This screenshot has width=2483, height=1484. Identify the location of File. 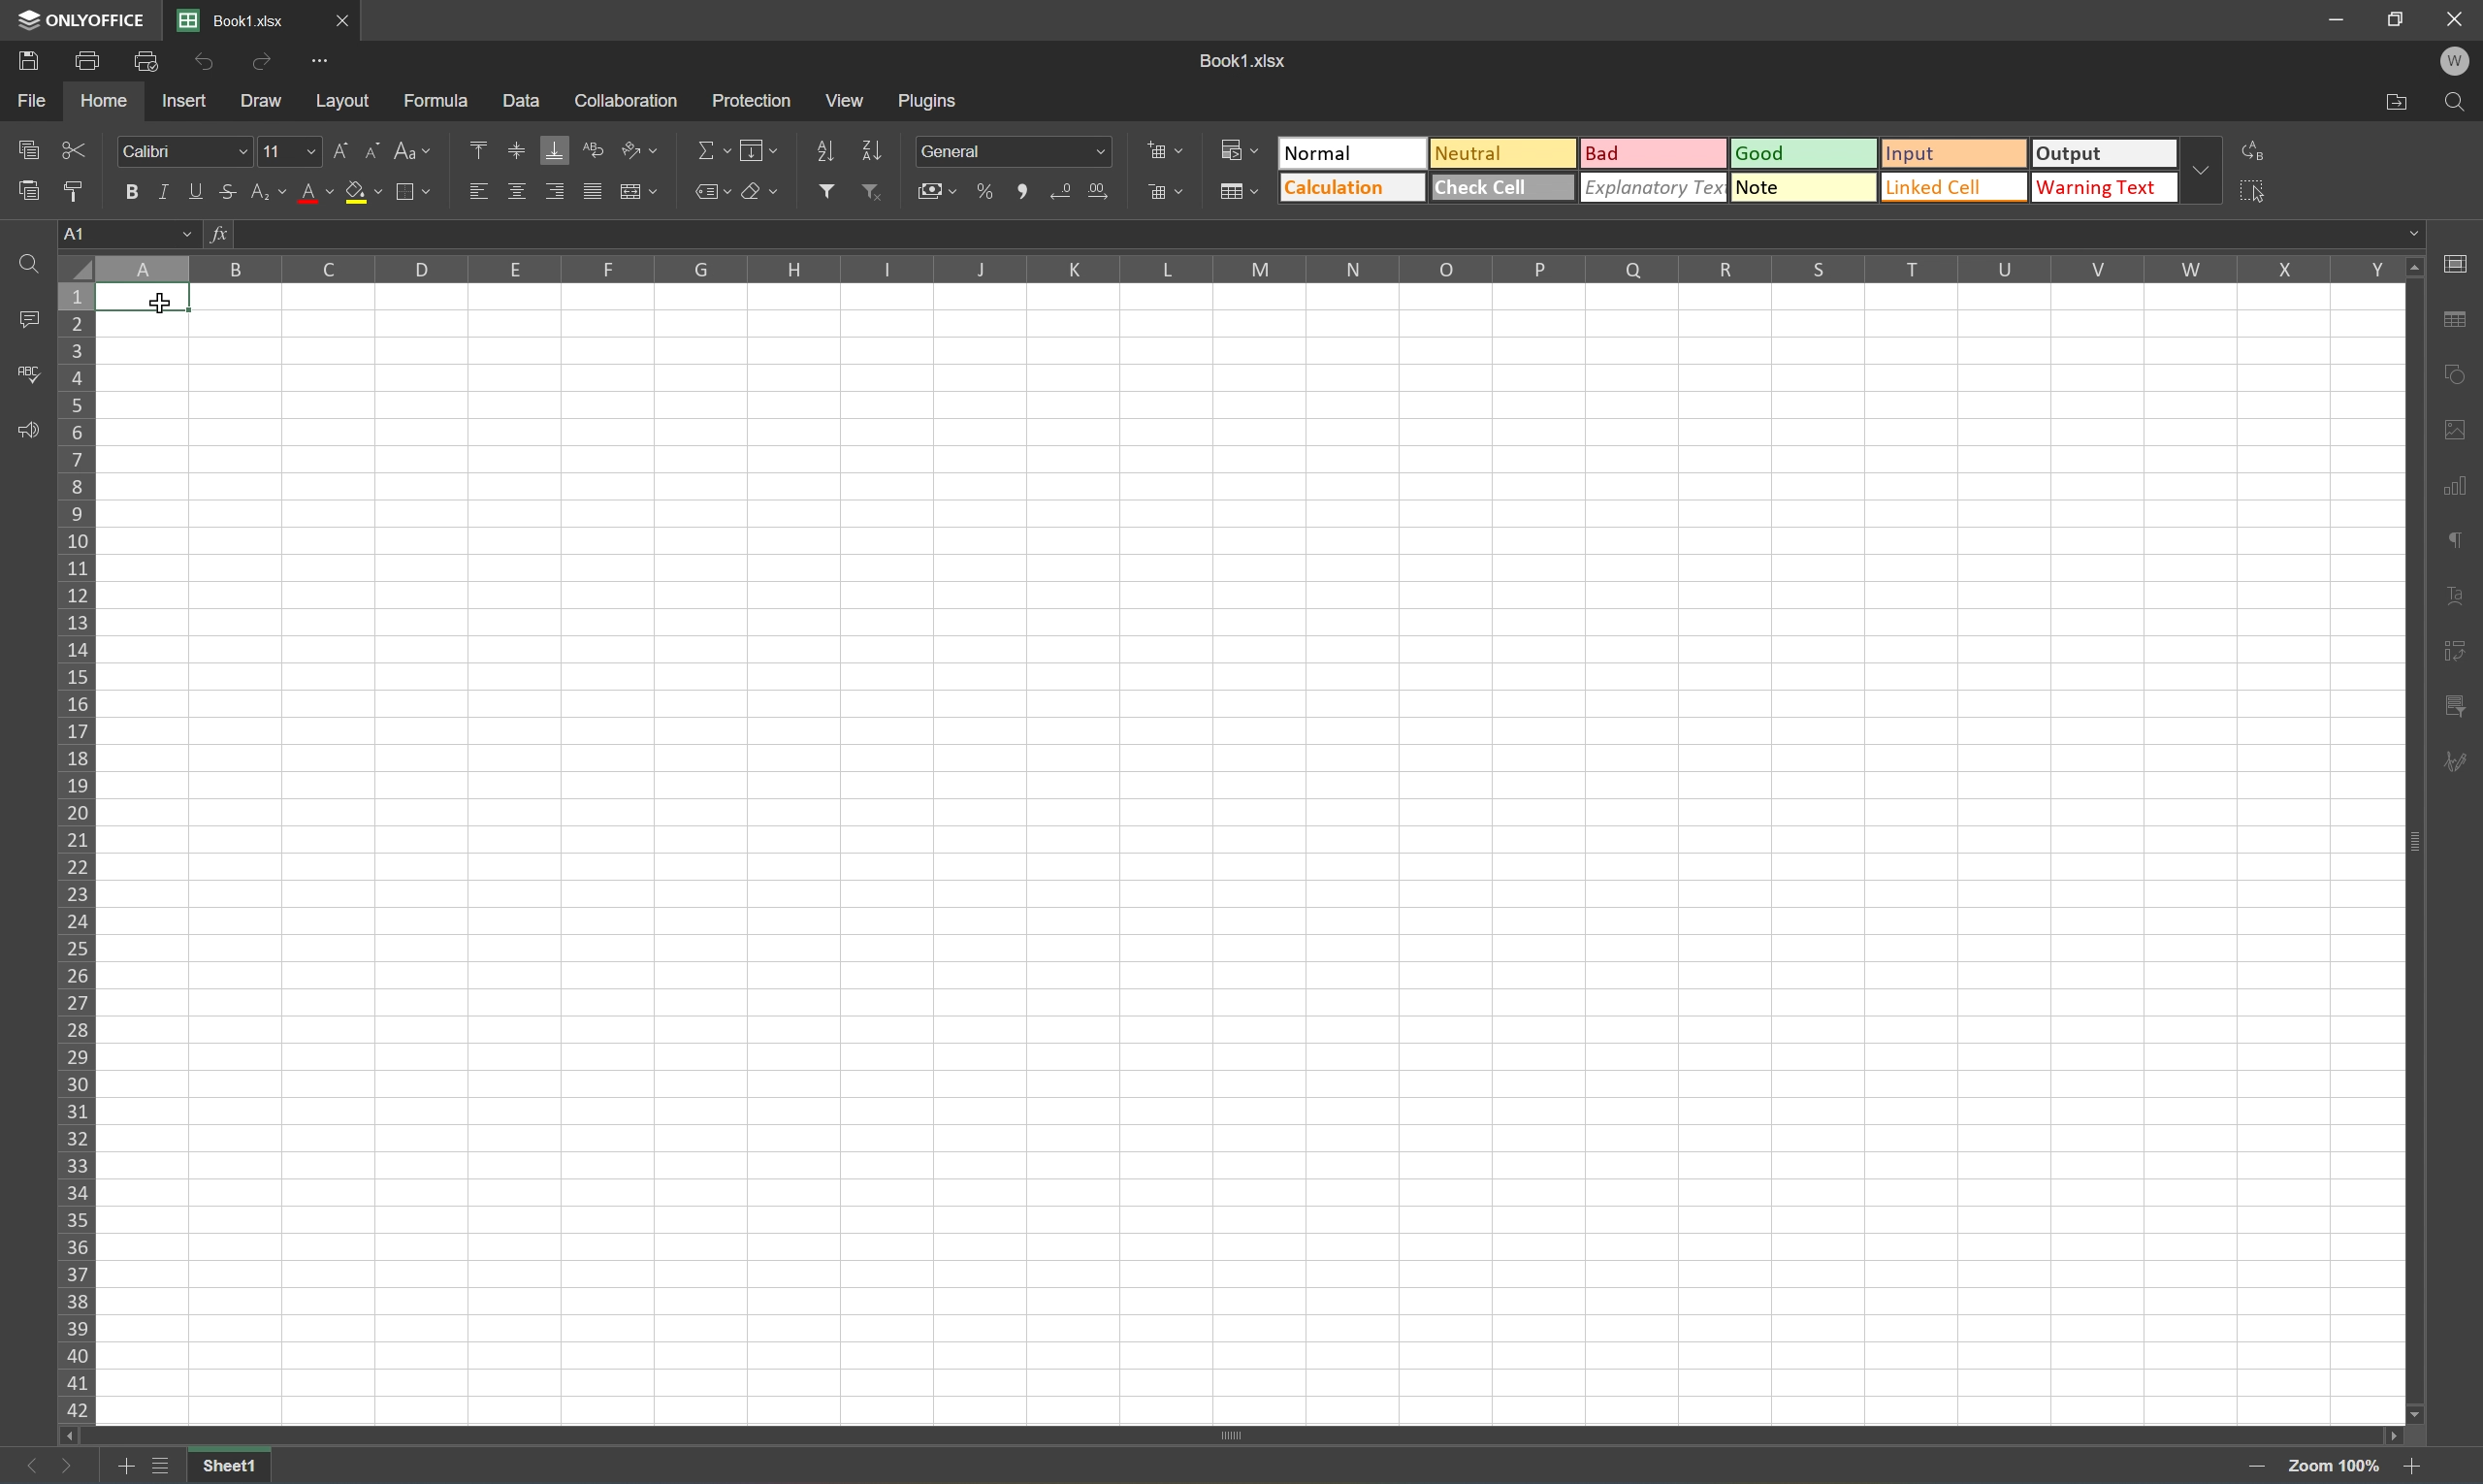
(34, 102).